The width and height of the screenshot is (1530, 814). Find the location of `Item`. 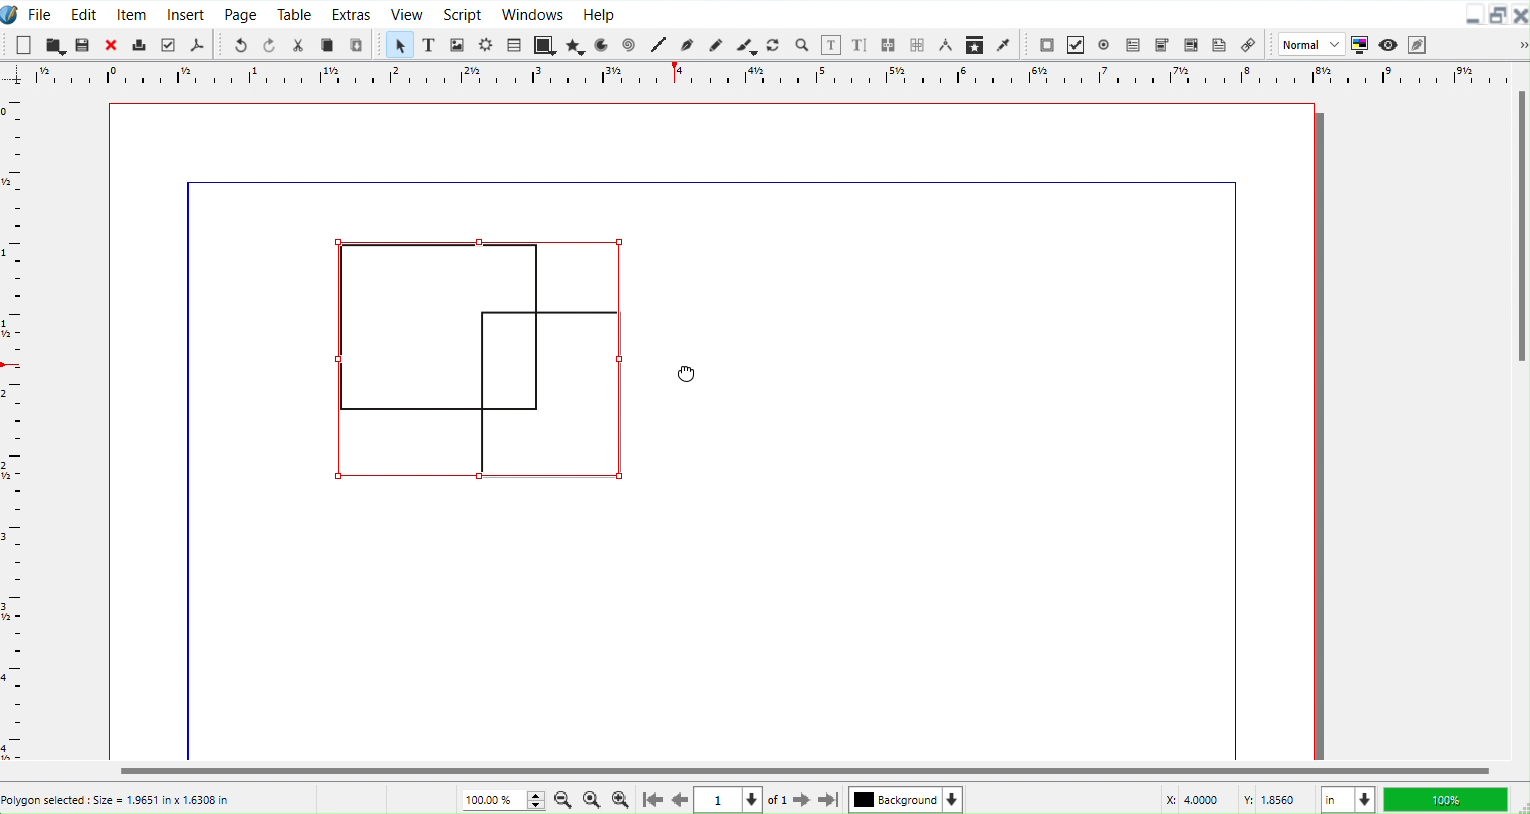

Item is located at coordinates (133, 13).